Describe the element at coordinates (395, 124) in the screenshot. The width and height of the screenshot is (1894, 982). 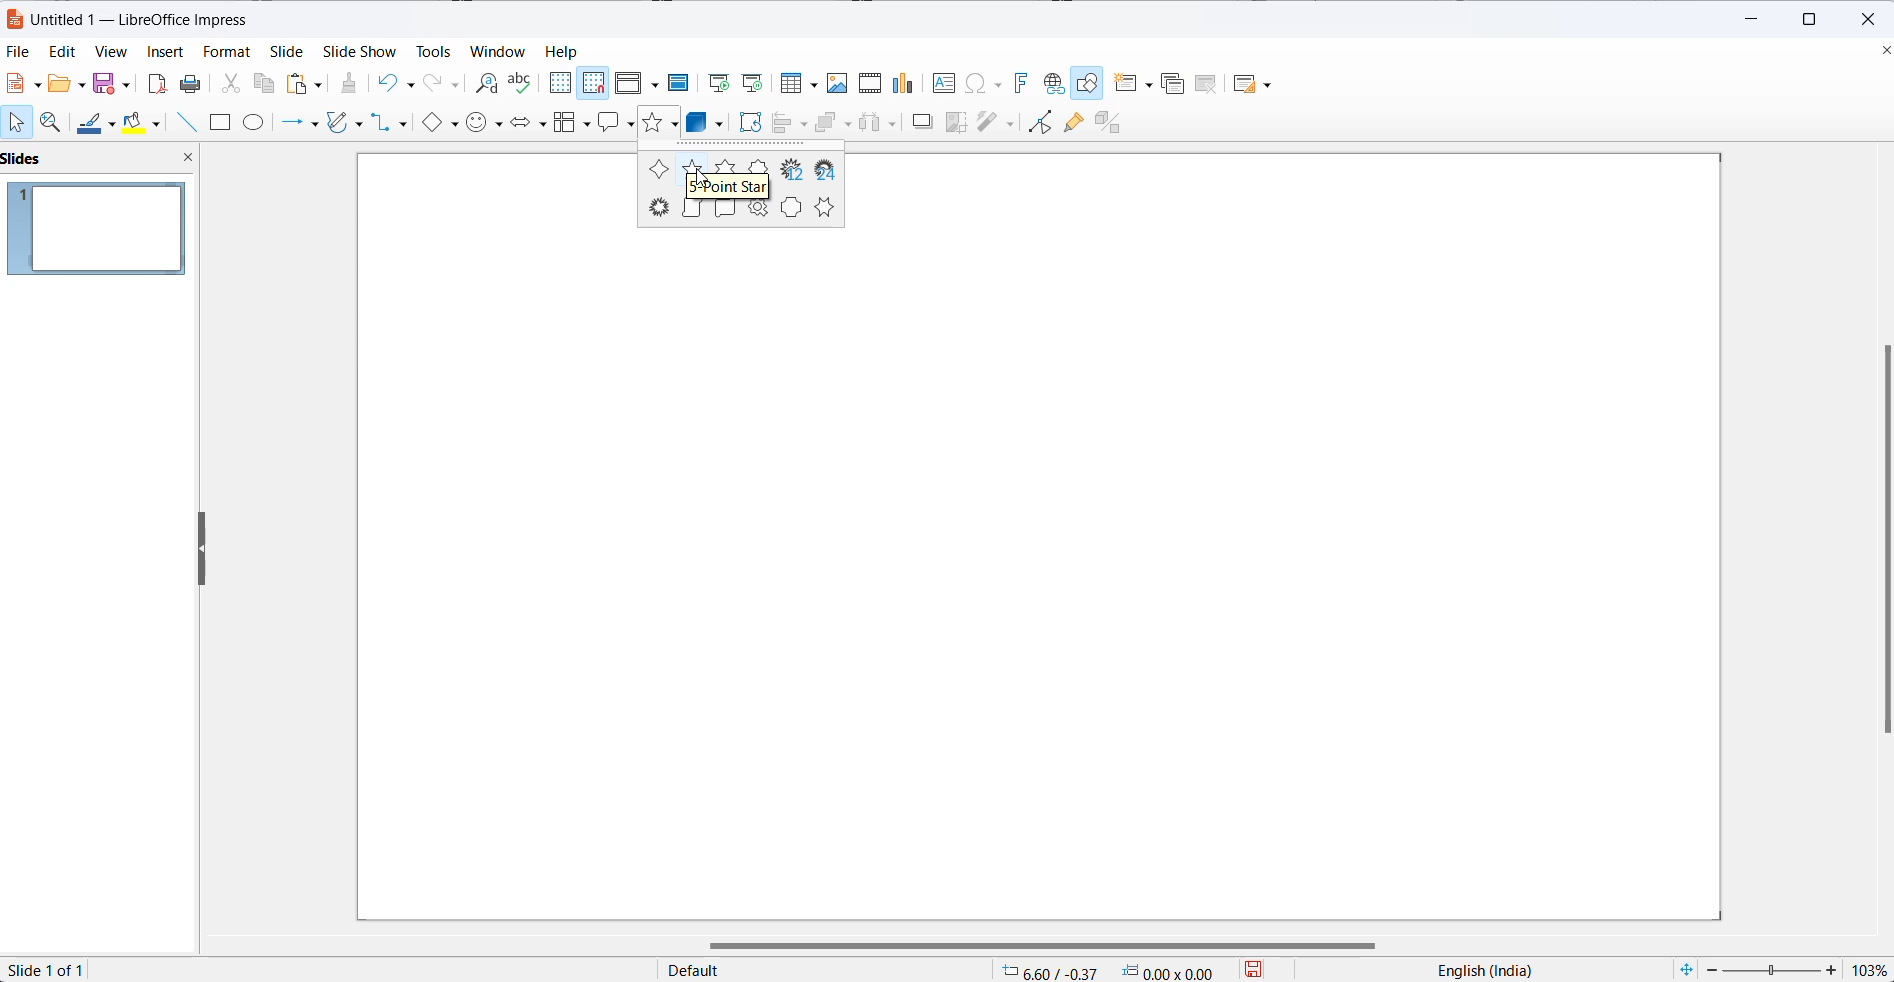
I see `connectors` at that location.